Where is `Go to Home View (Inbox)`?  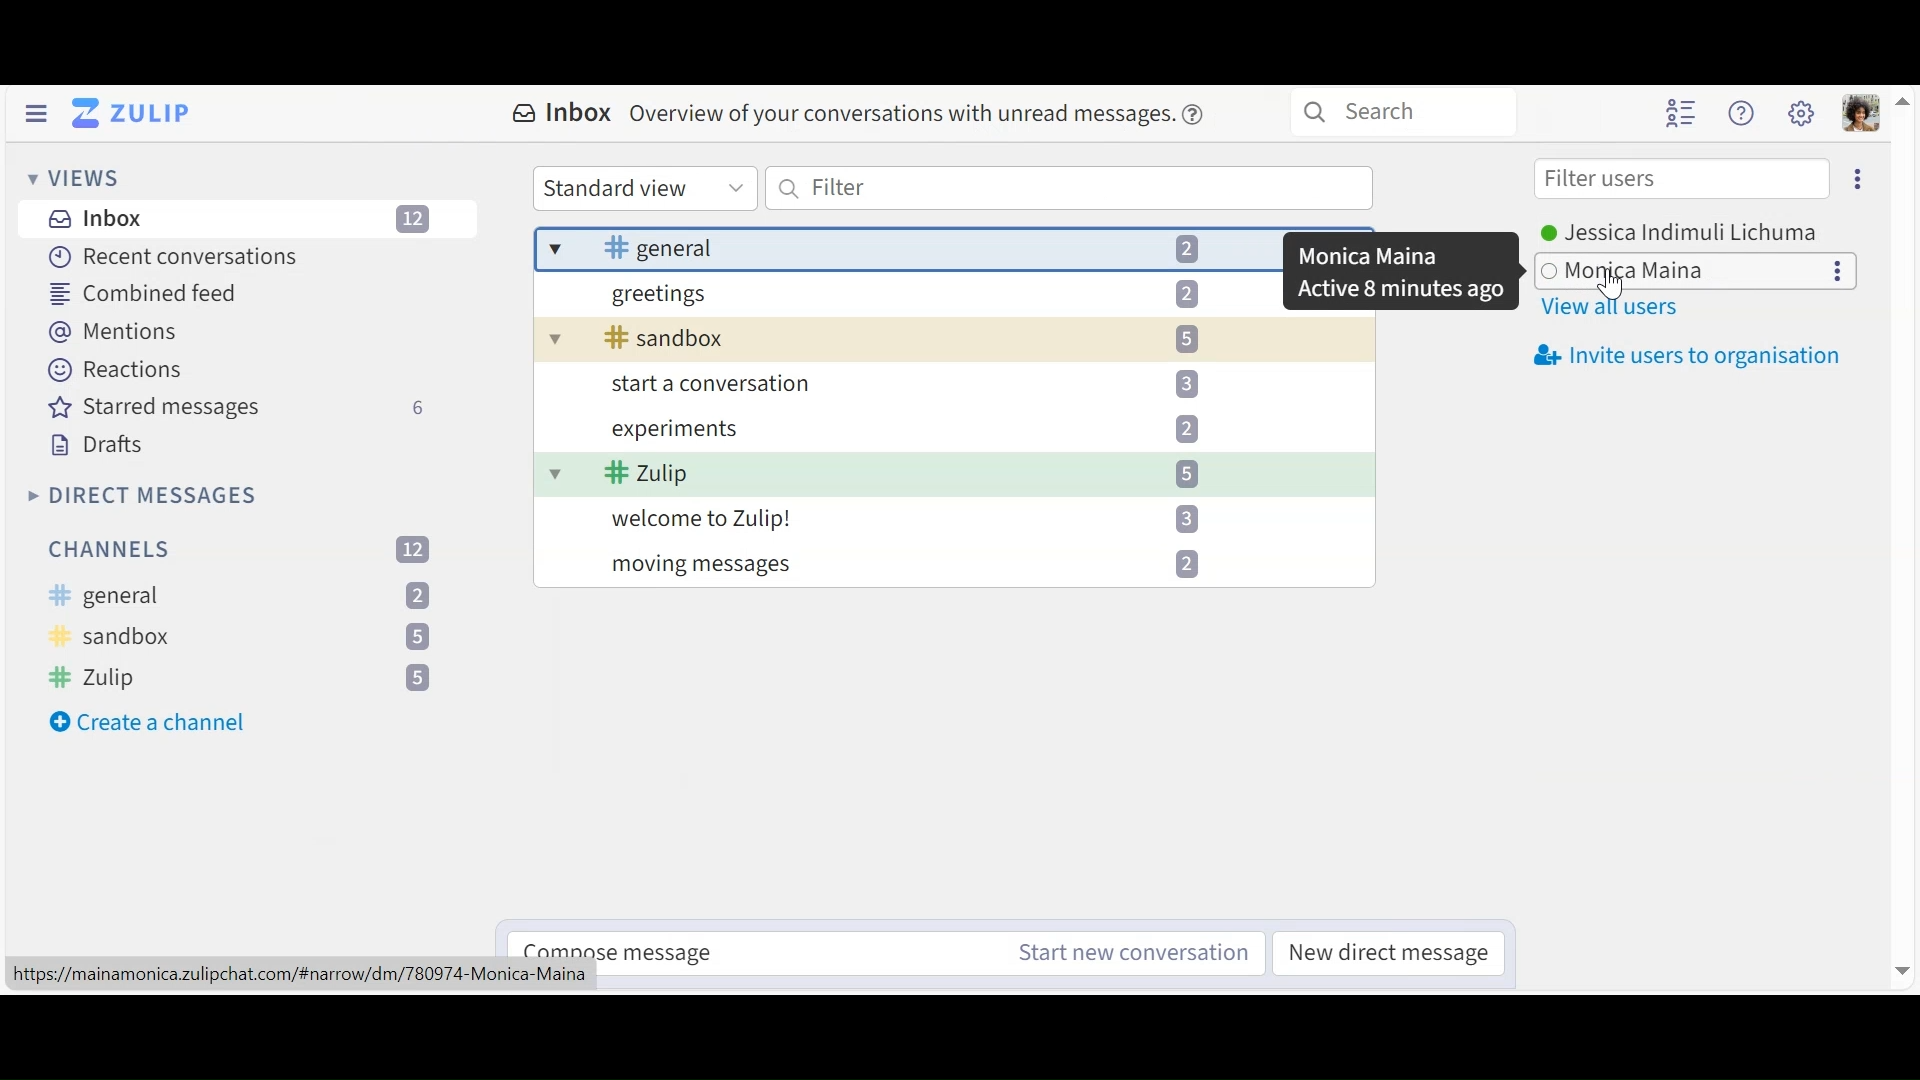 Go to Home View (Inbox) is located at coordinates (131, 113).